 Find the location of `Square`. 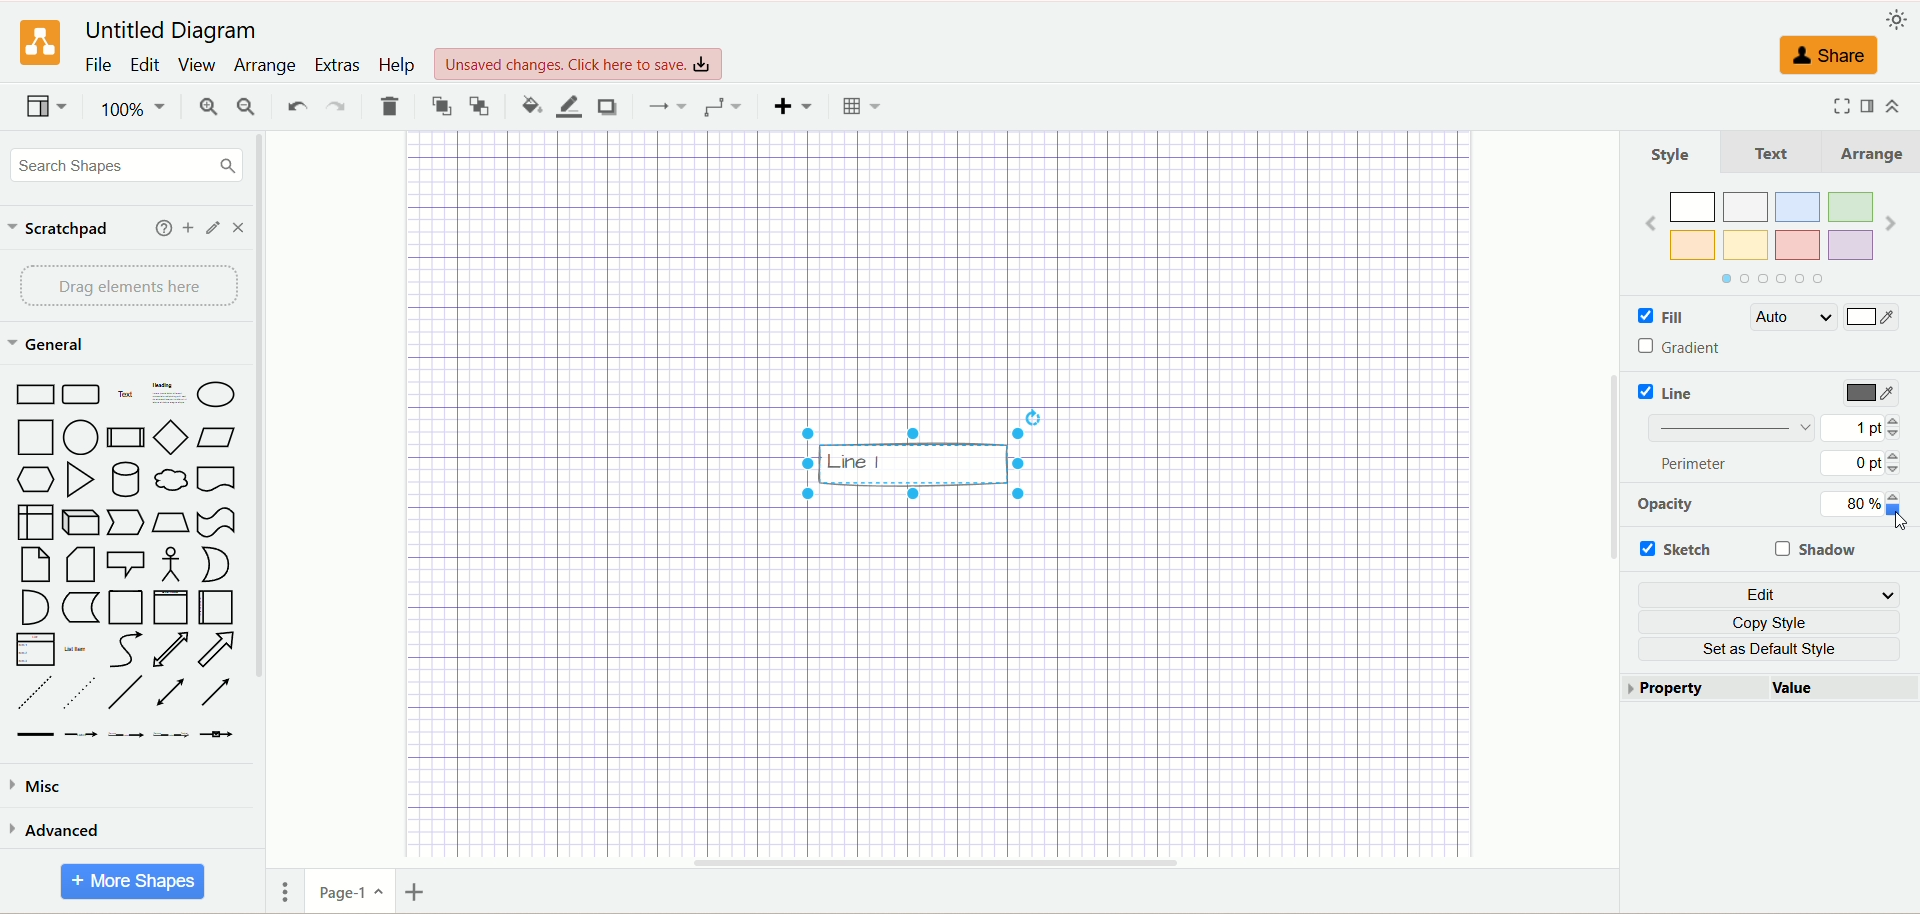

Square is located at coordinates (33, 439).